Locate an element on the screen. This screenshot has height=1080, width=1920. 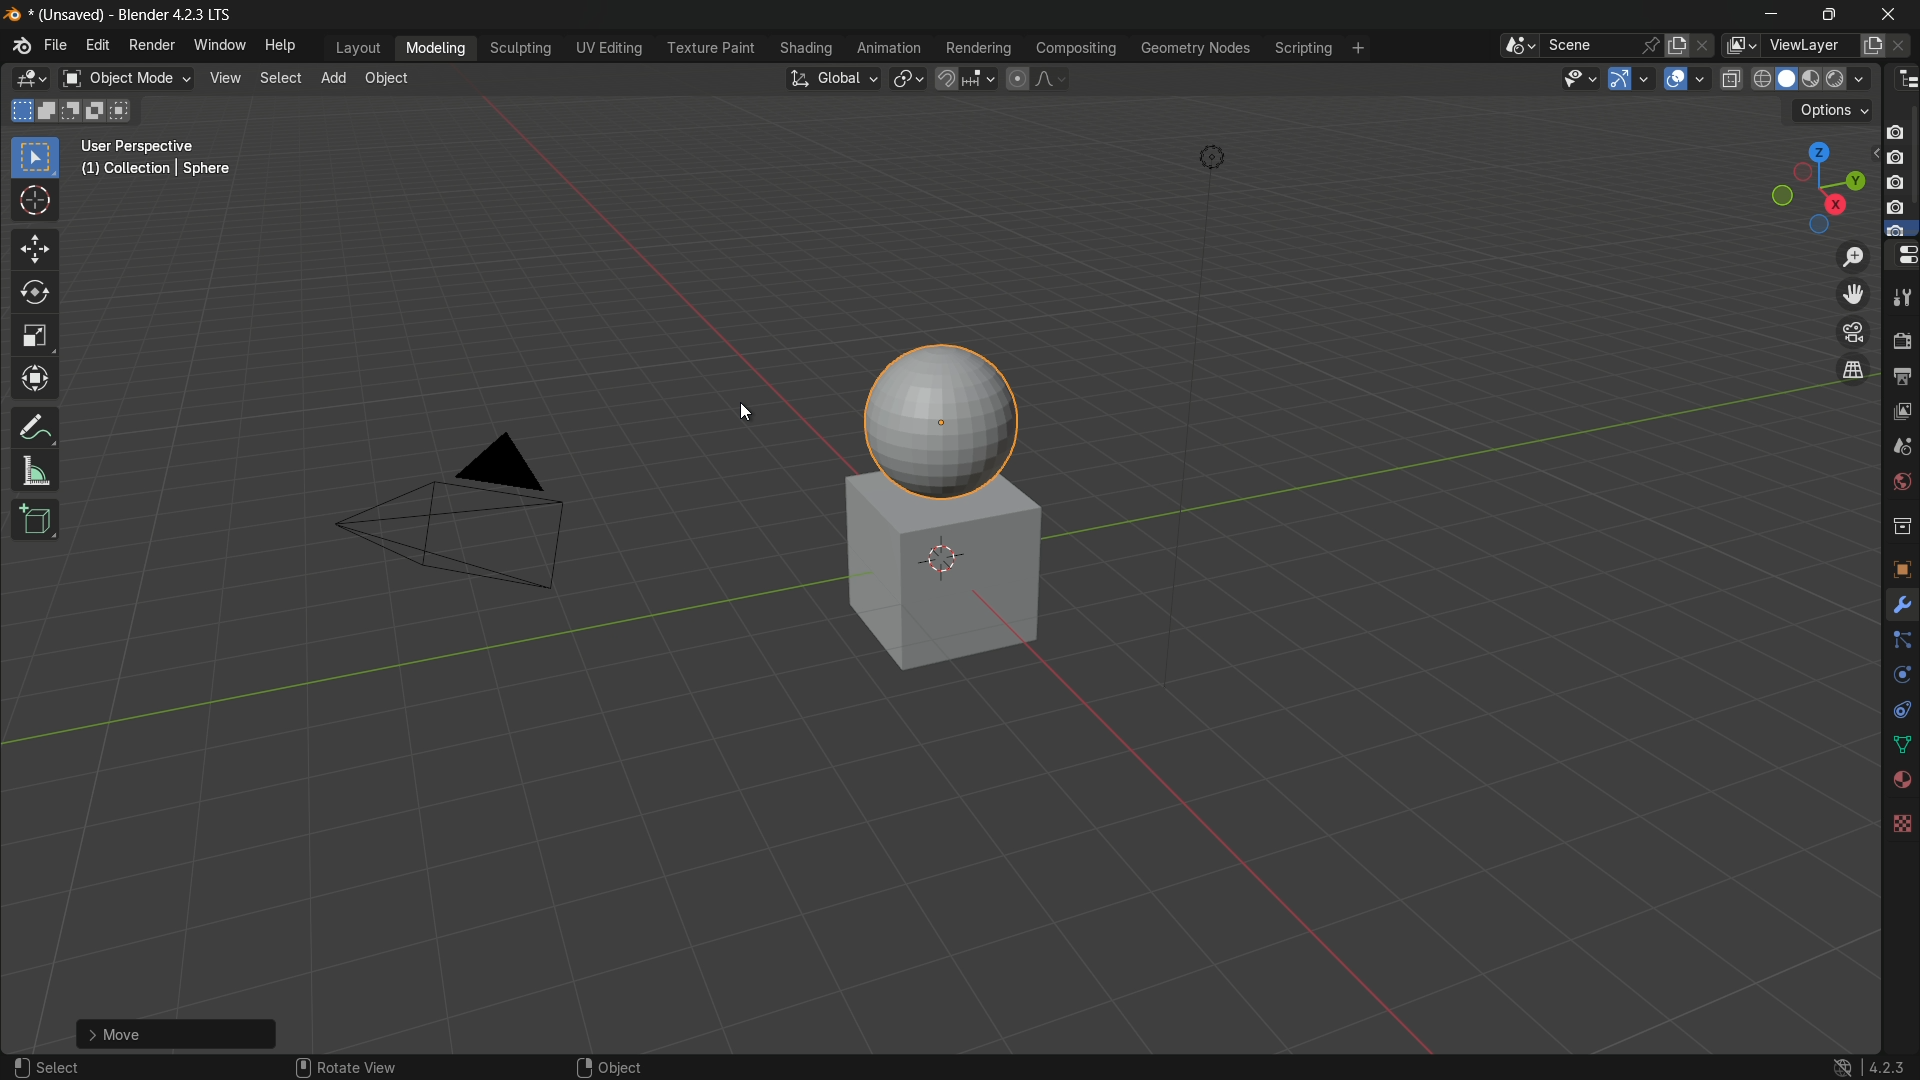
tools is located at coordinates (1901, 294).